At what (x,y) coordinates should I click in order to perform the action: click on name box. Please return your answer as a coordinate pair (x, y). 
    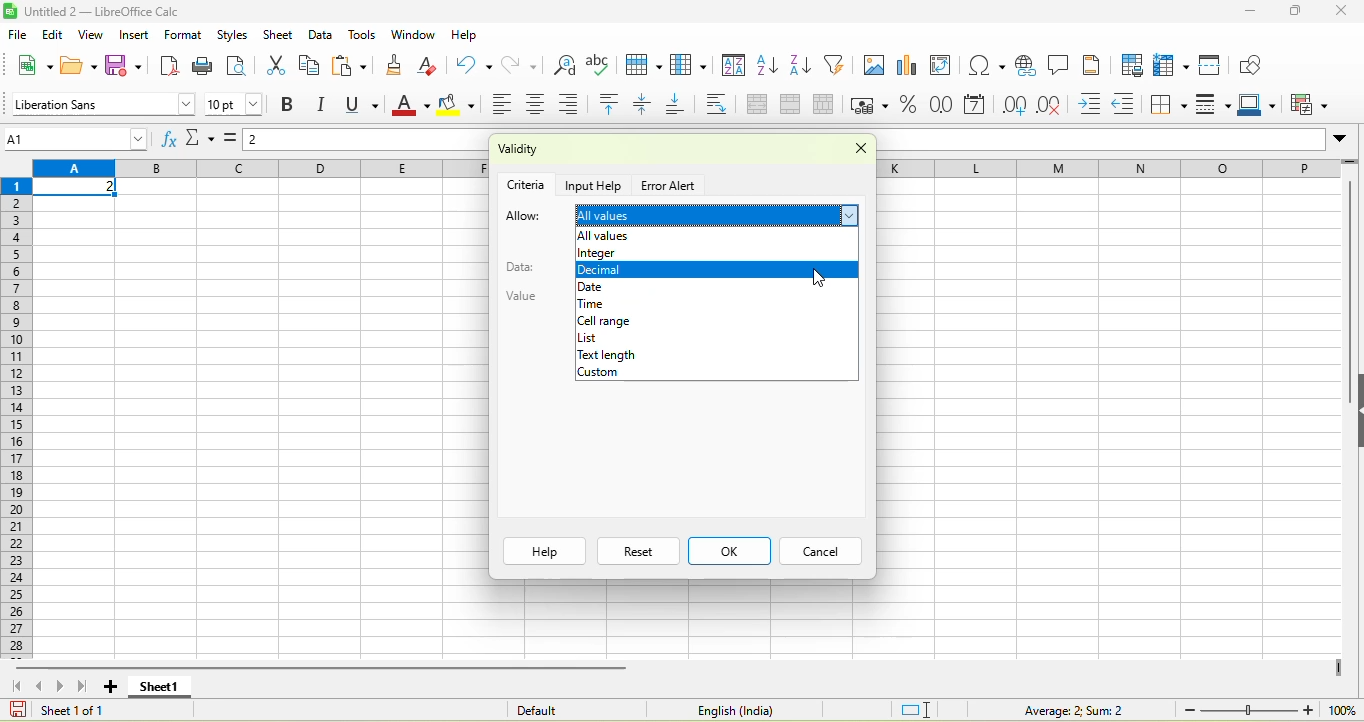
    Looking at the image, I should click on (78, 138).